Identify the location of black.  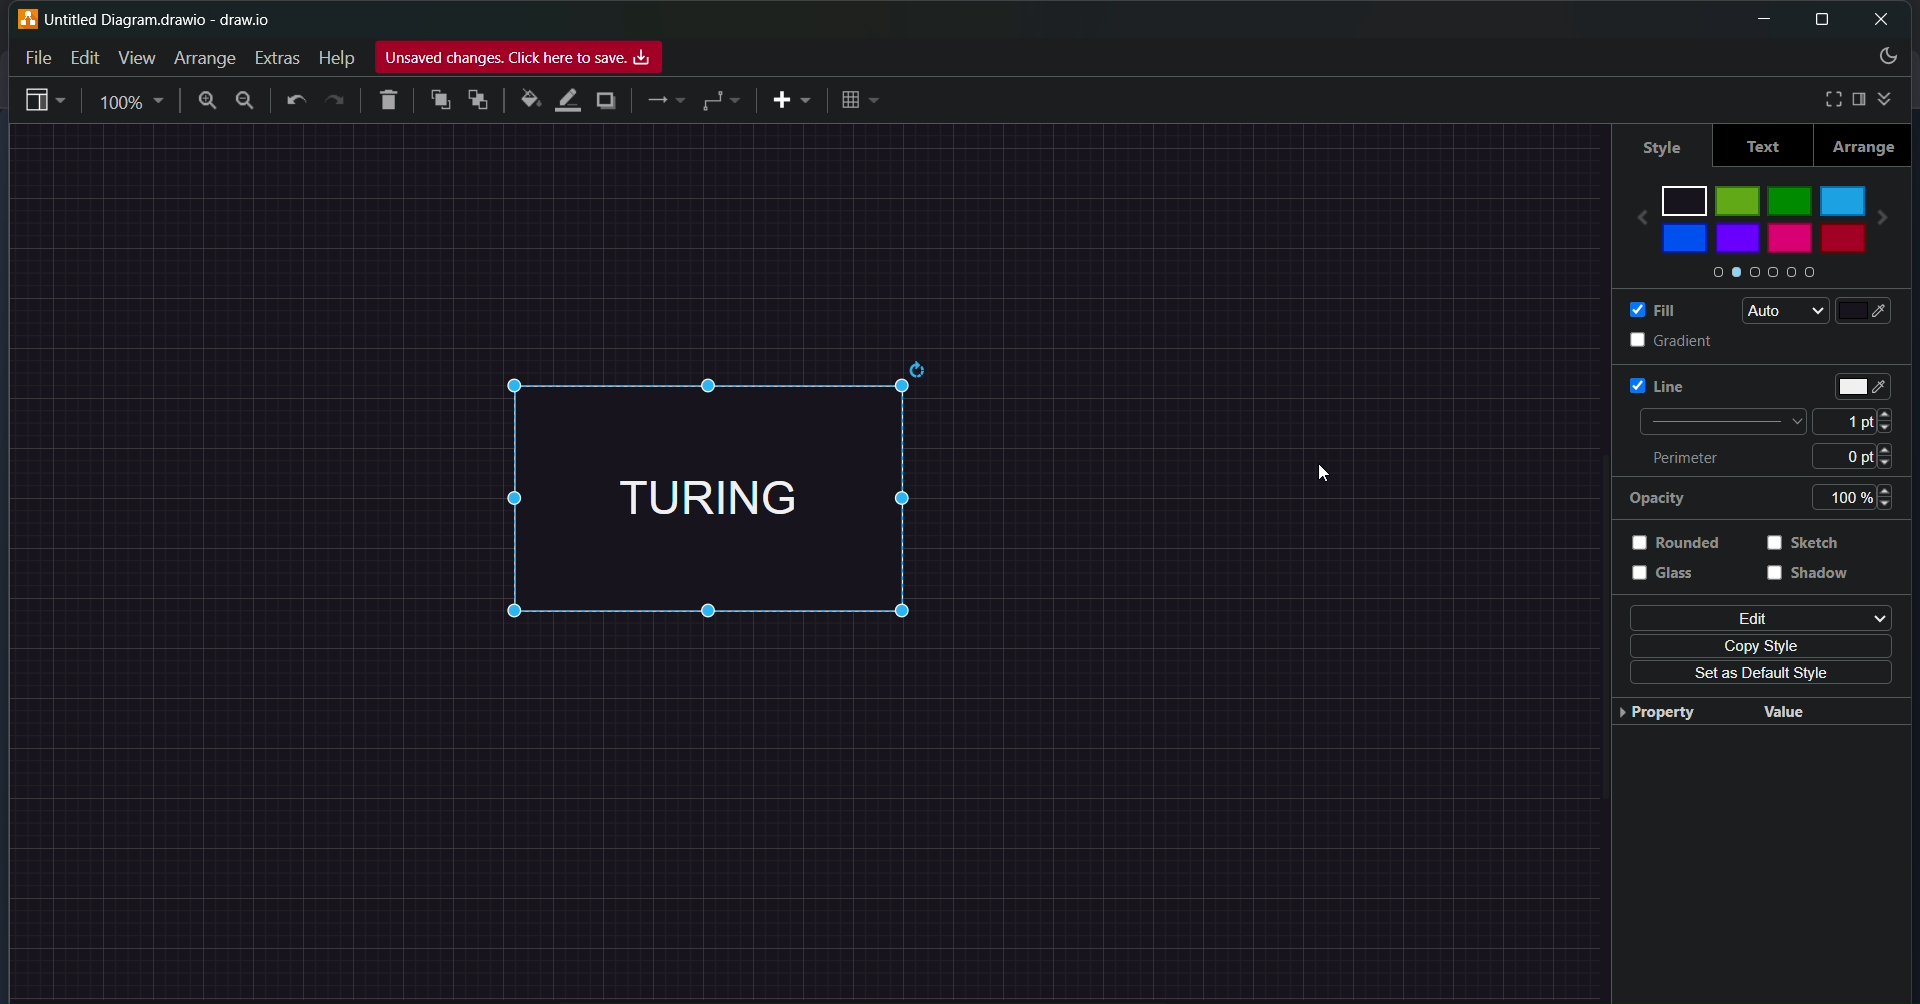
(1685, 197).